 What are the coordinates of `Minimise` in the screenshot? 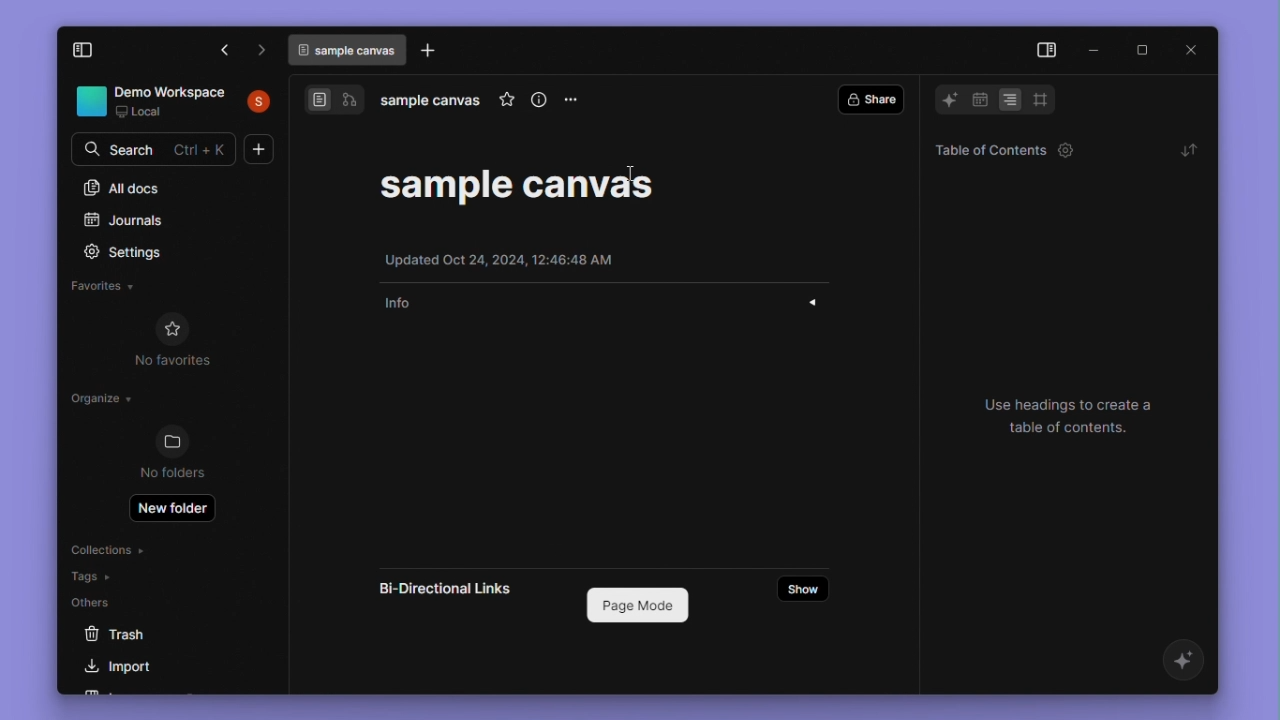 It's located at (1095, 47).